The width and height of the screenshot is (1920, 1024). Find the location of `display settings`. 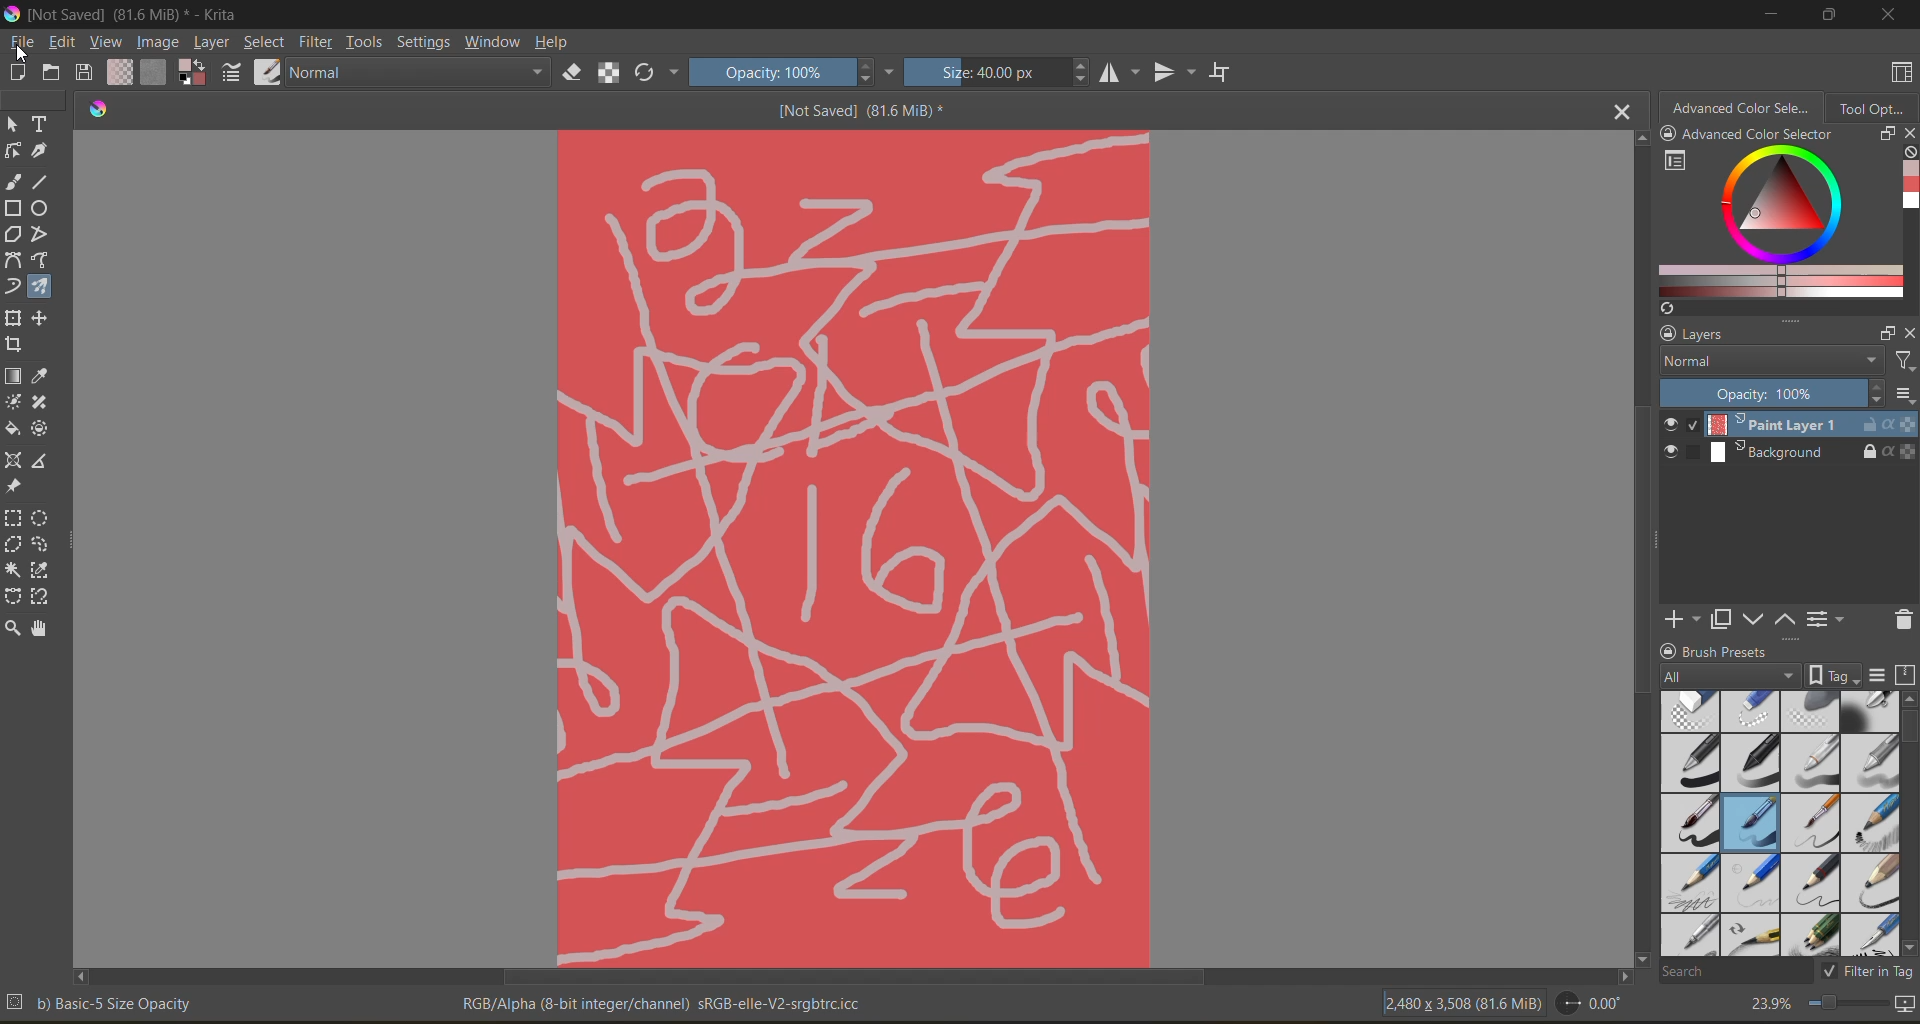

display settings is located at coordinates (1877, 675).